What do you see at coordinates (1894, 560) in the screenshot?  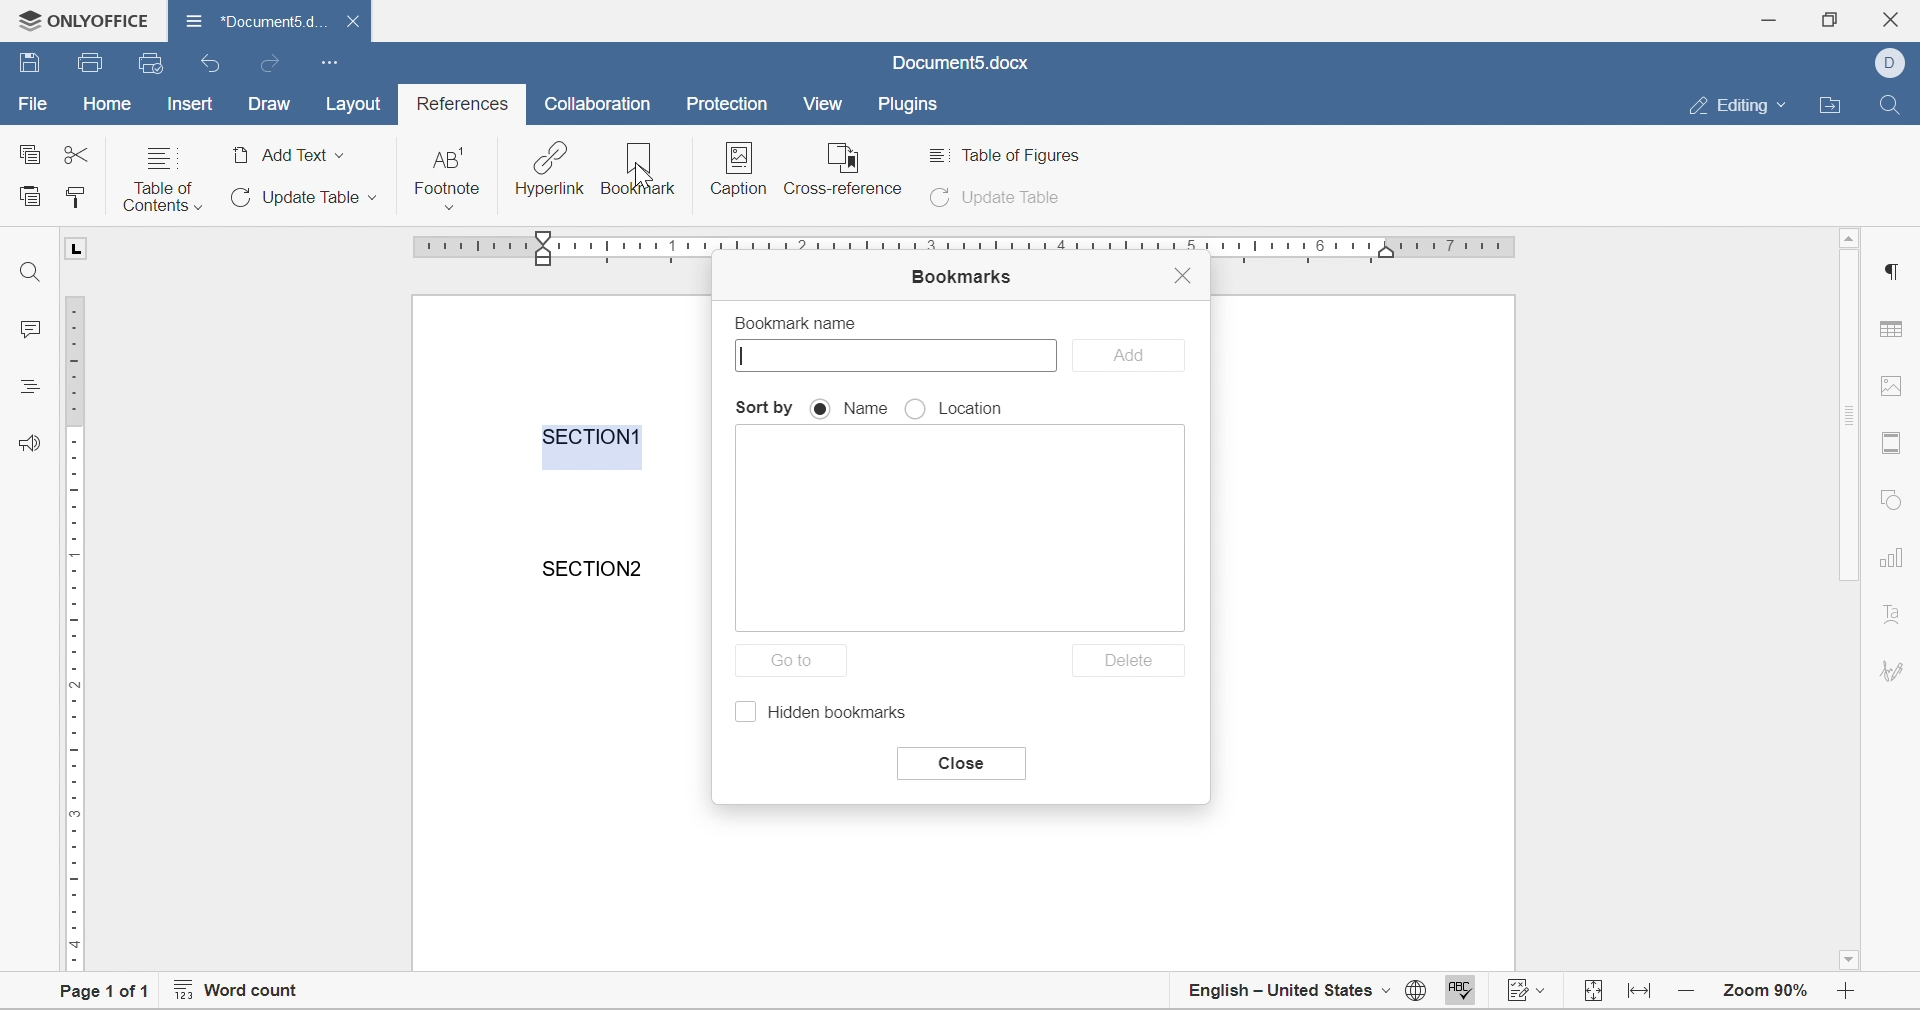 I see `chart settings` at bounding box center [1894, 560].